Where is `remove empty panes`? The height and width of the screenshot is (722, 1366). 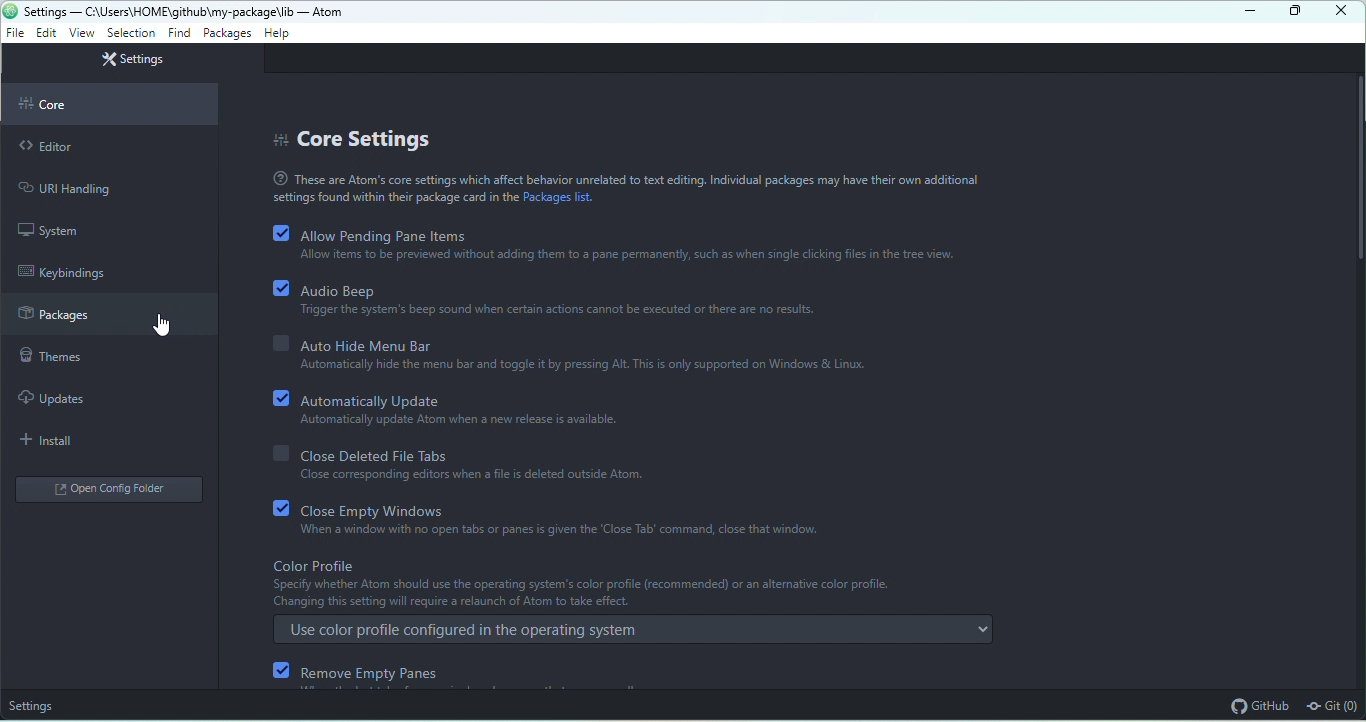 remove empty panes is located at coordinates (385, 674).